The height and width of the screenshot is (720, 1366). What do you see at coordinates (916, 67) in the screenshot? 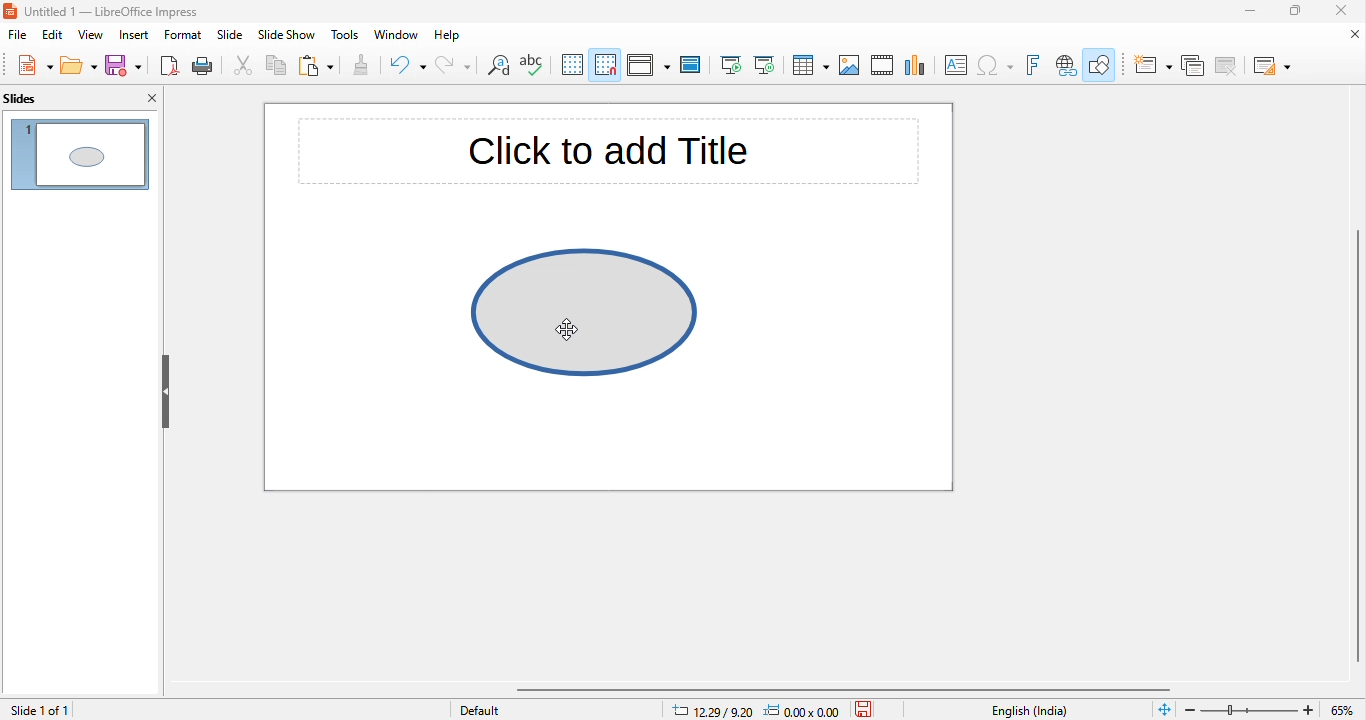
I see `chart` at bounding box center [916, 67].